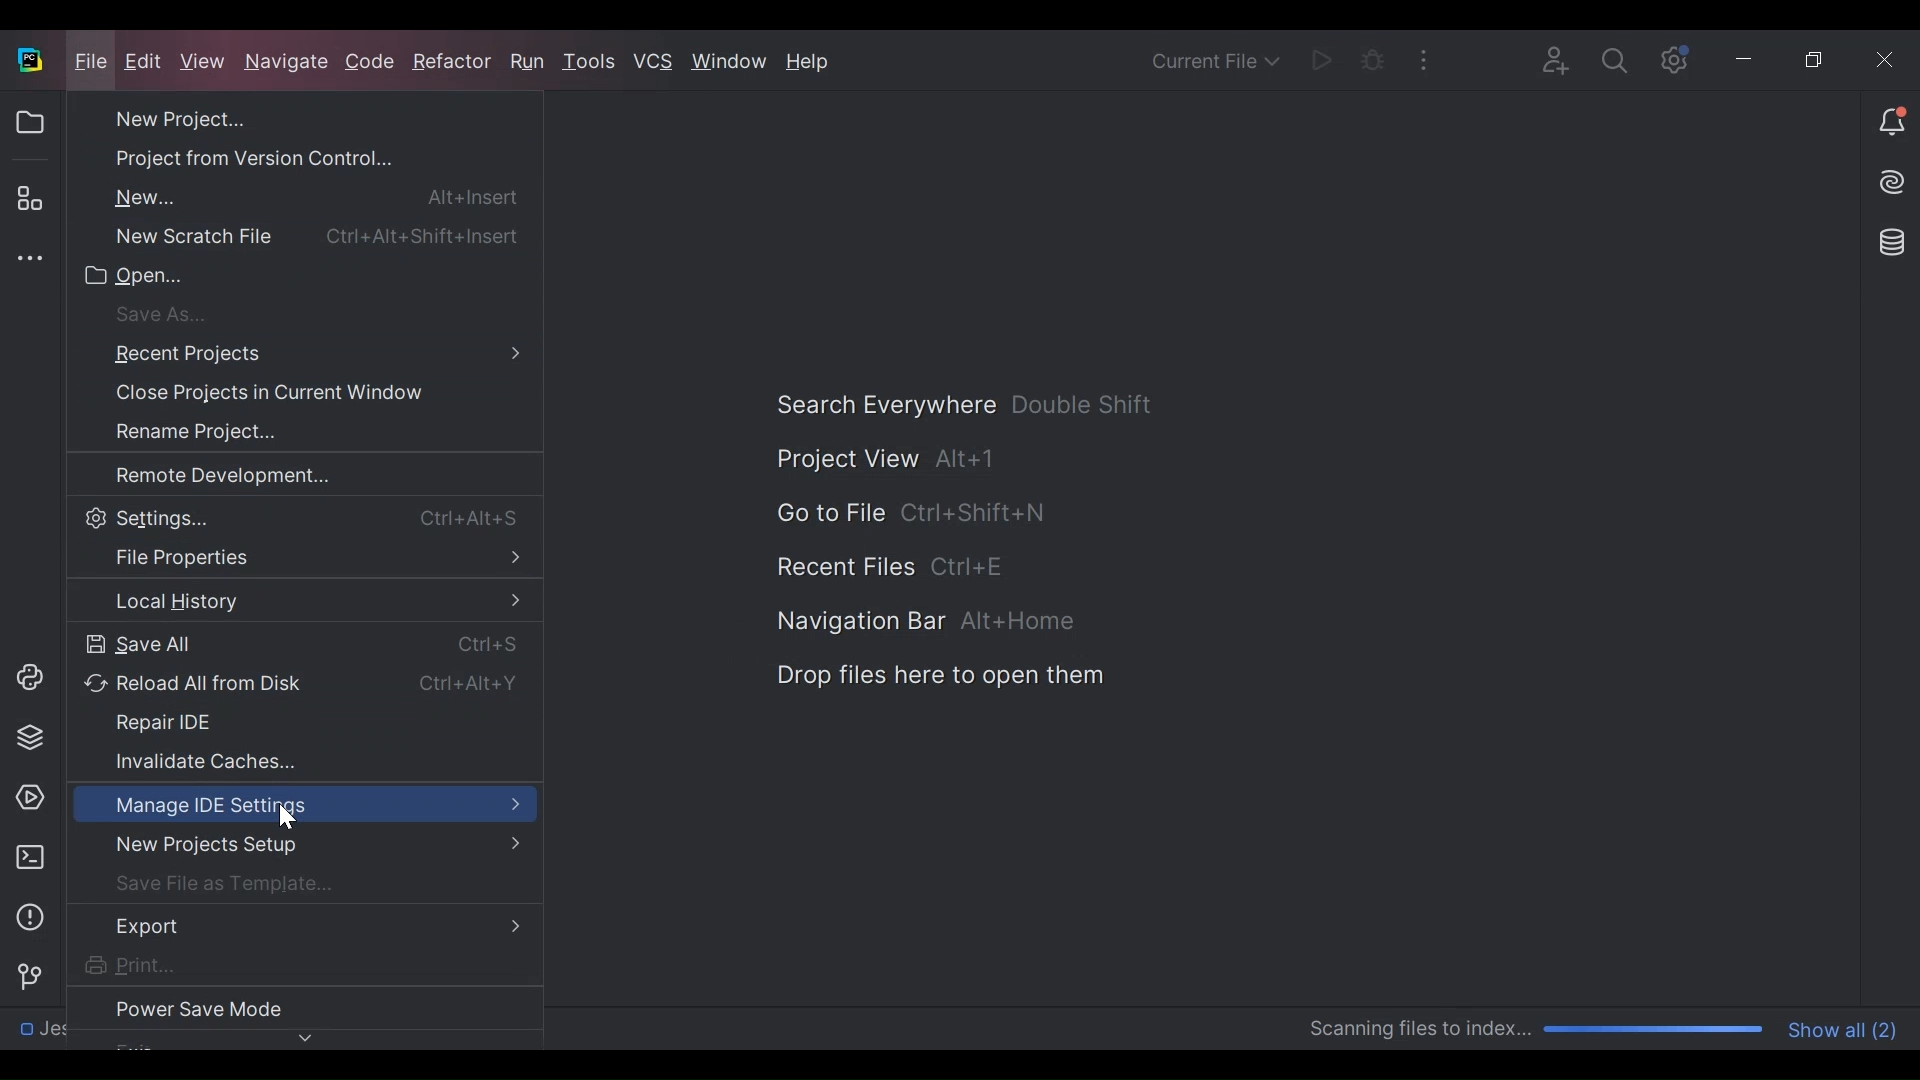 The image size is (1920, 1080). I want to click on Code with Me, so click(1558, 58).